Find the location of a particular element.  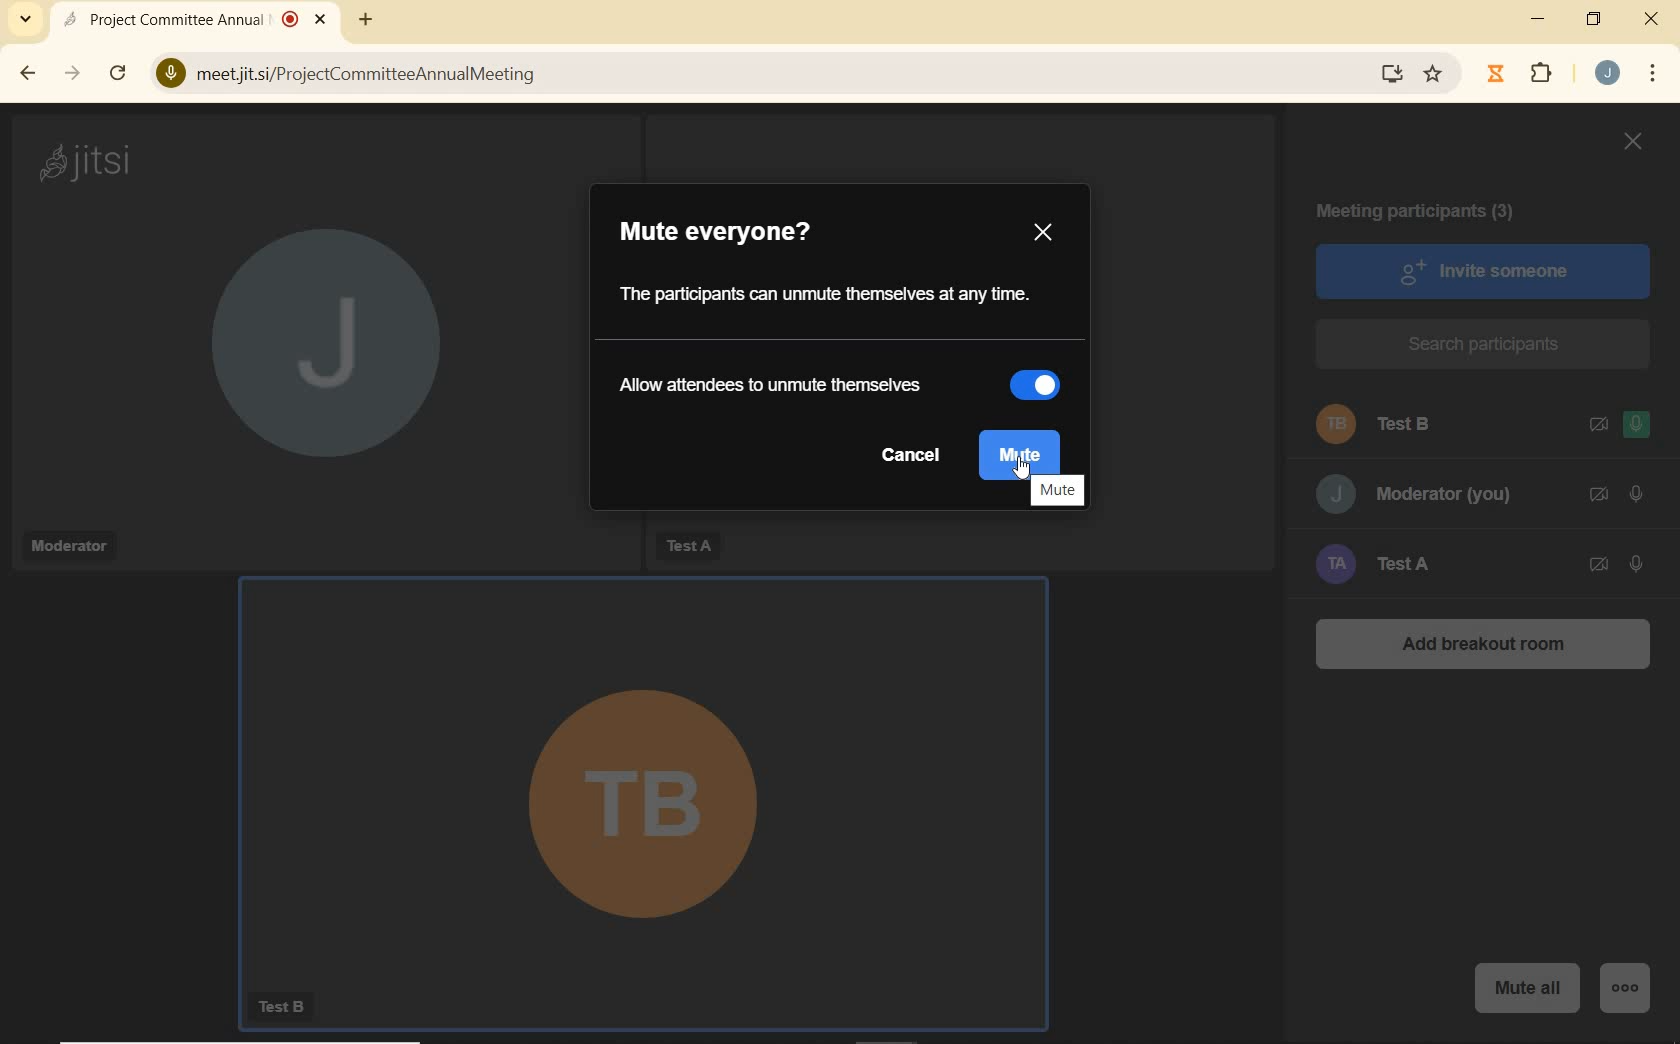

SLIDER is located at coordinates (1045, 383).